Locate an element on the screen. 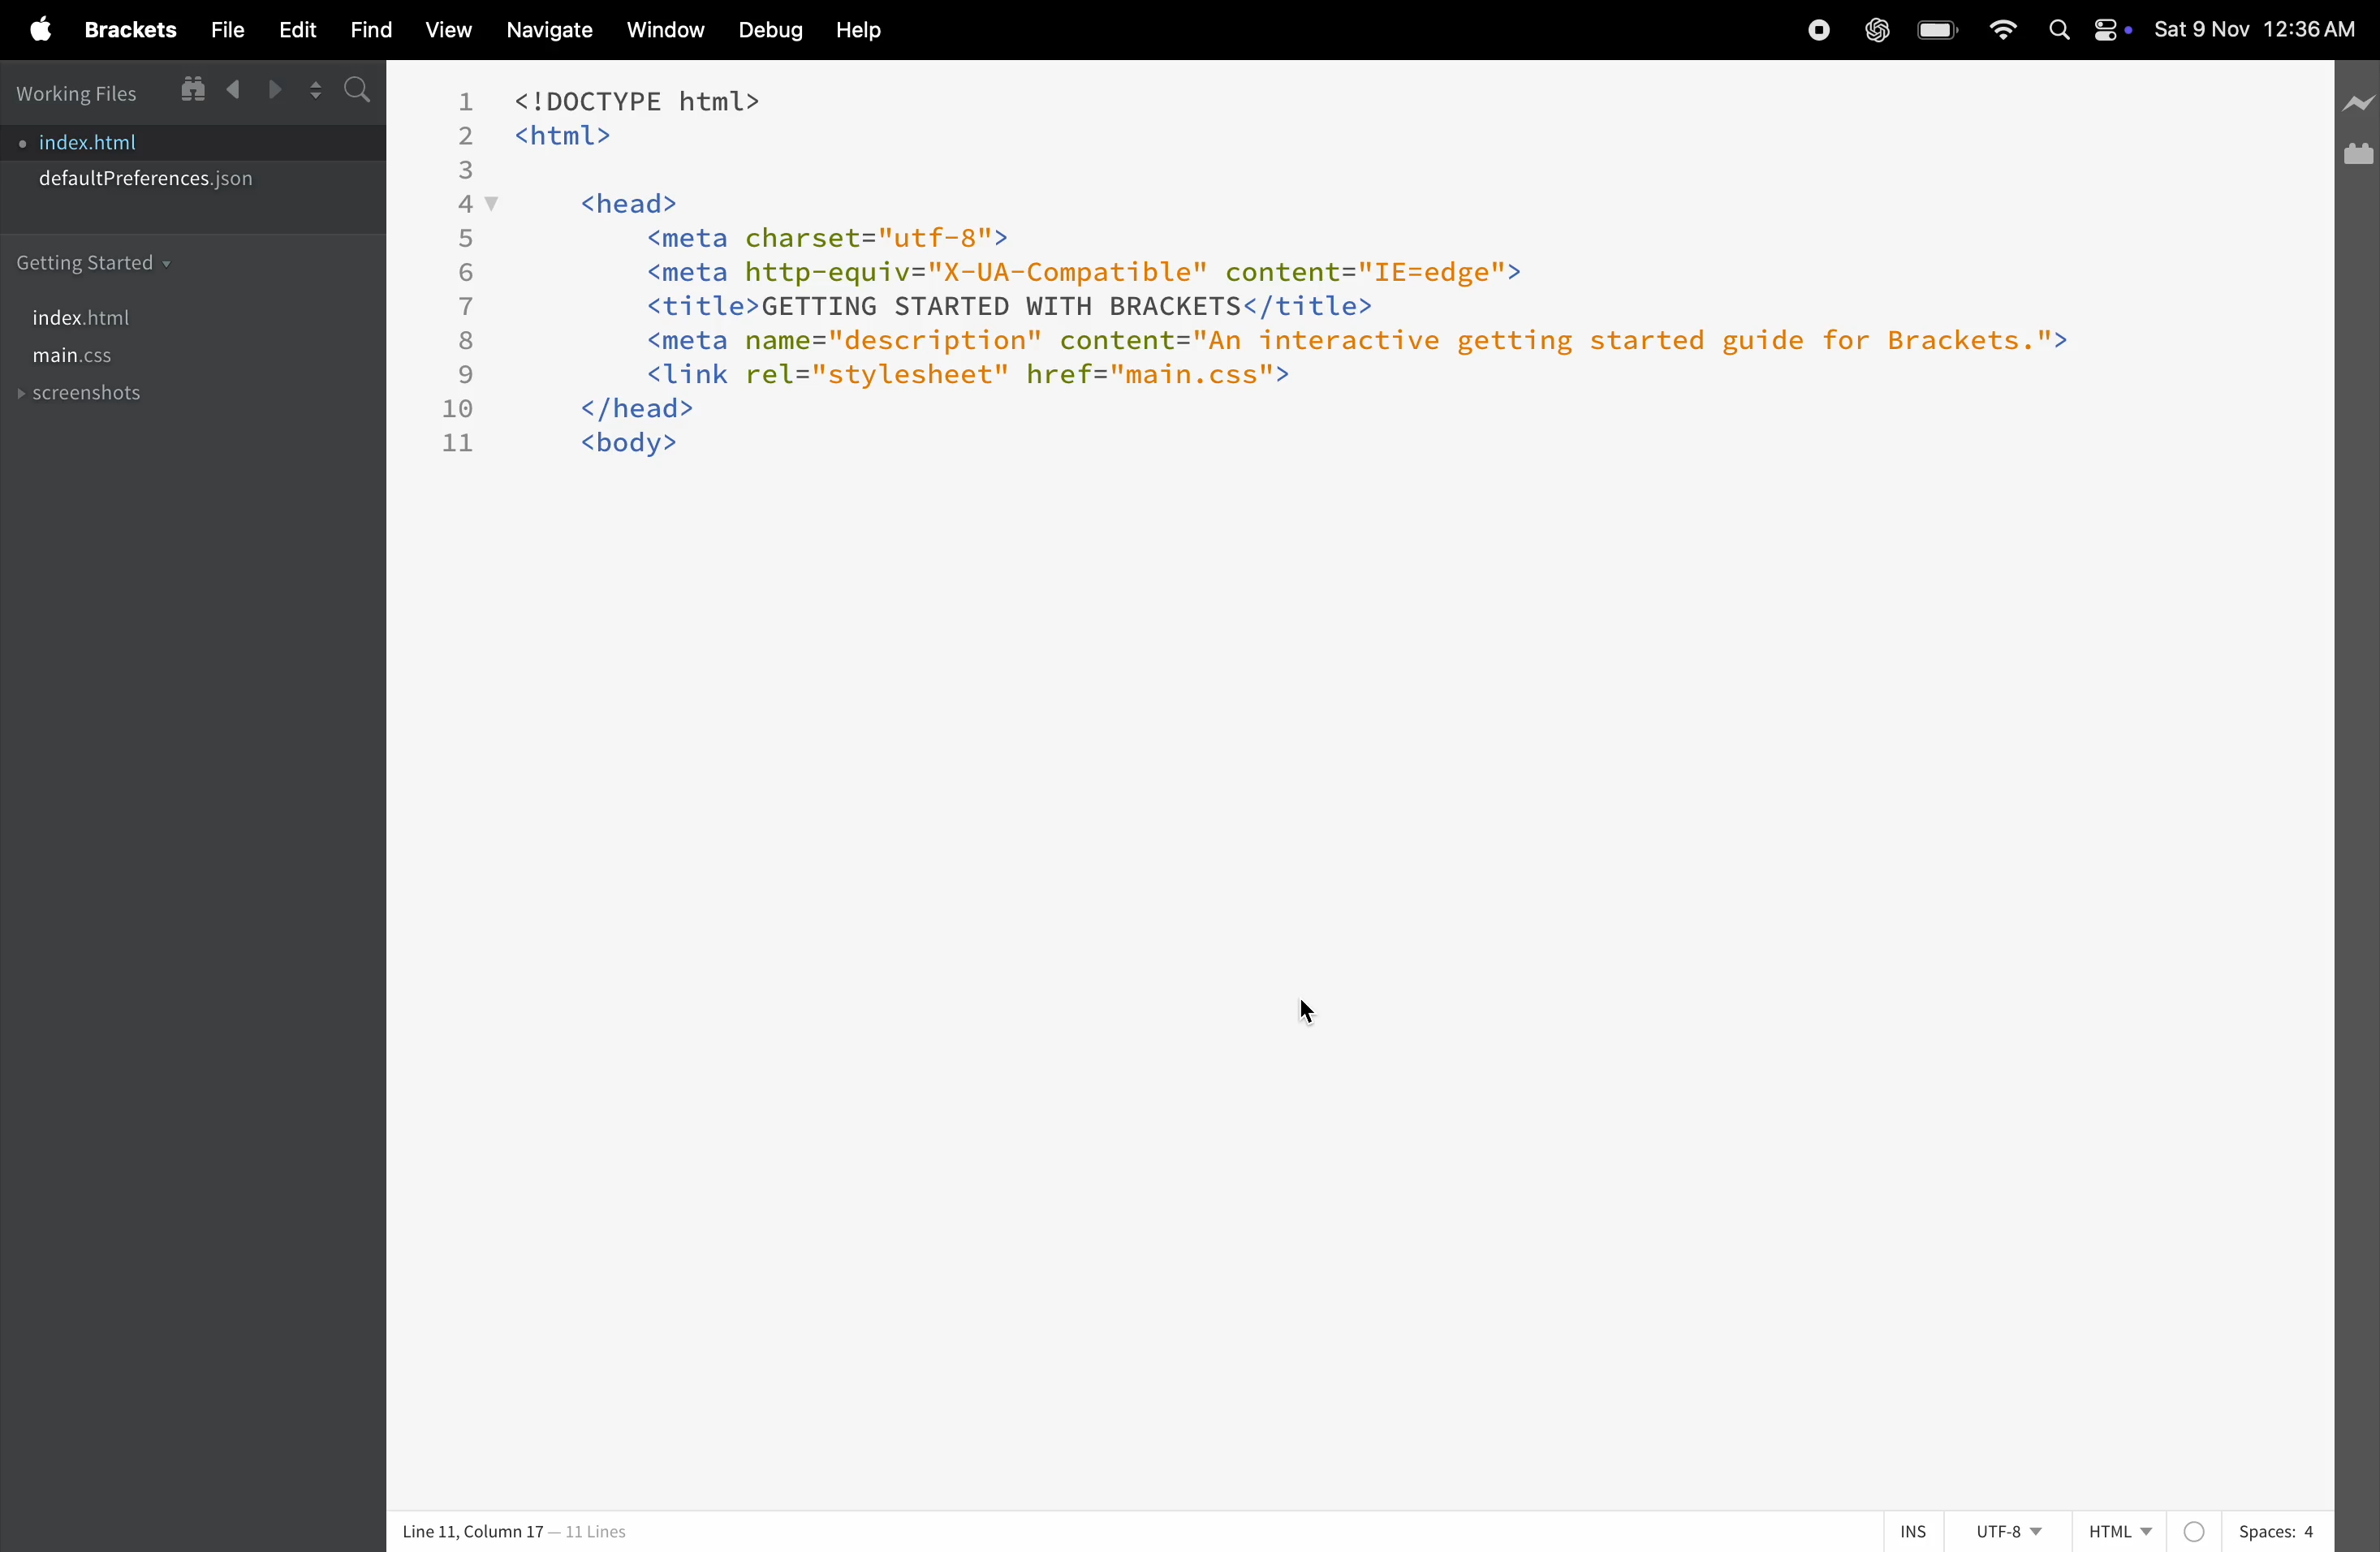 The height and width of the screenshot is (1552, 2380). extension manager is located at coordinates (2358, 155).